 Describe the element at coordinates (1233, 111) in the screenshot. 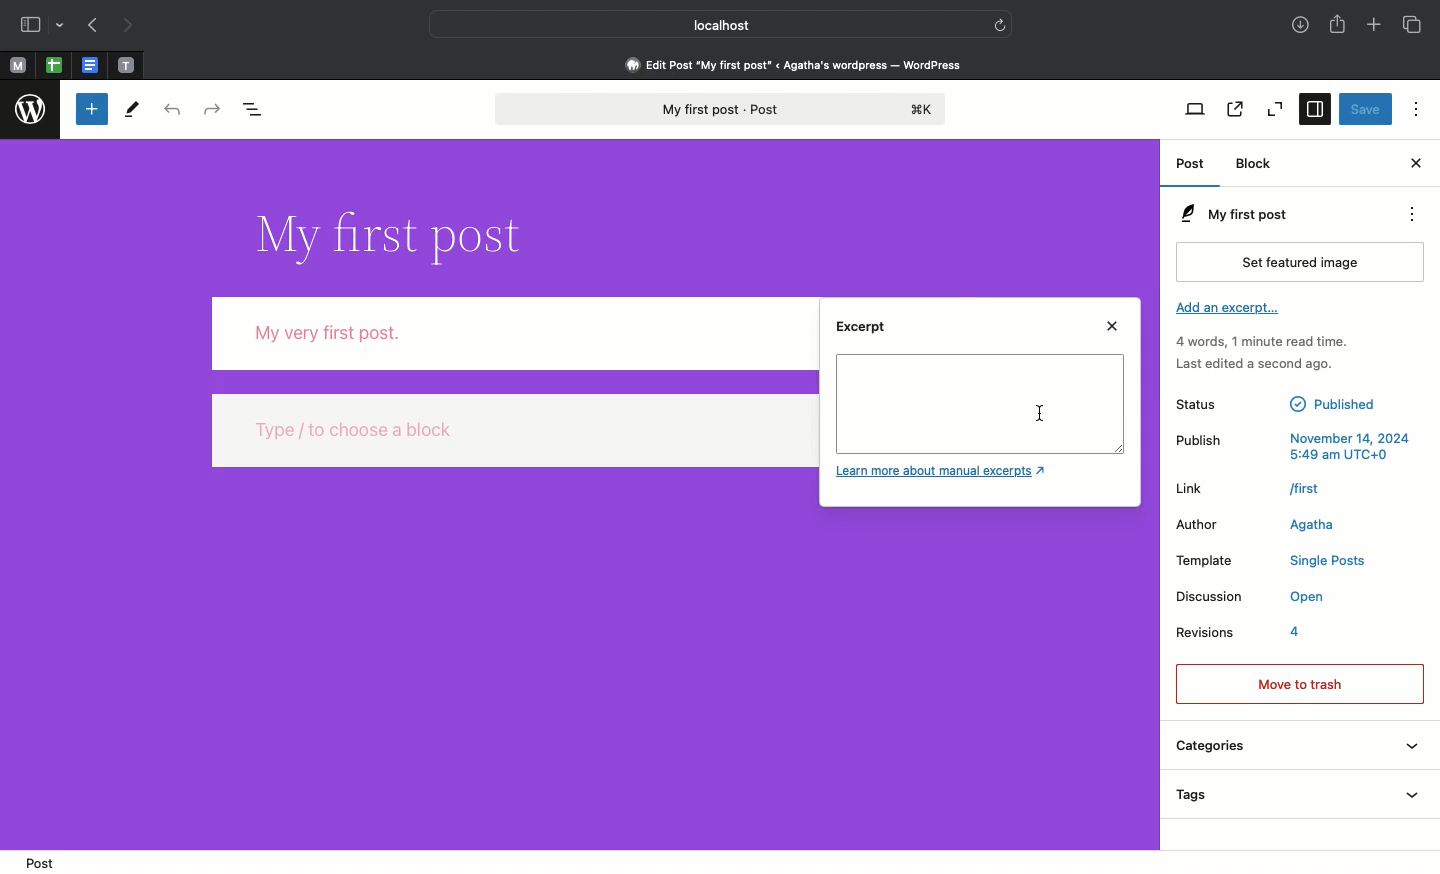

I see `View post` at that location.